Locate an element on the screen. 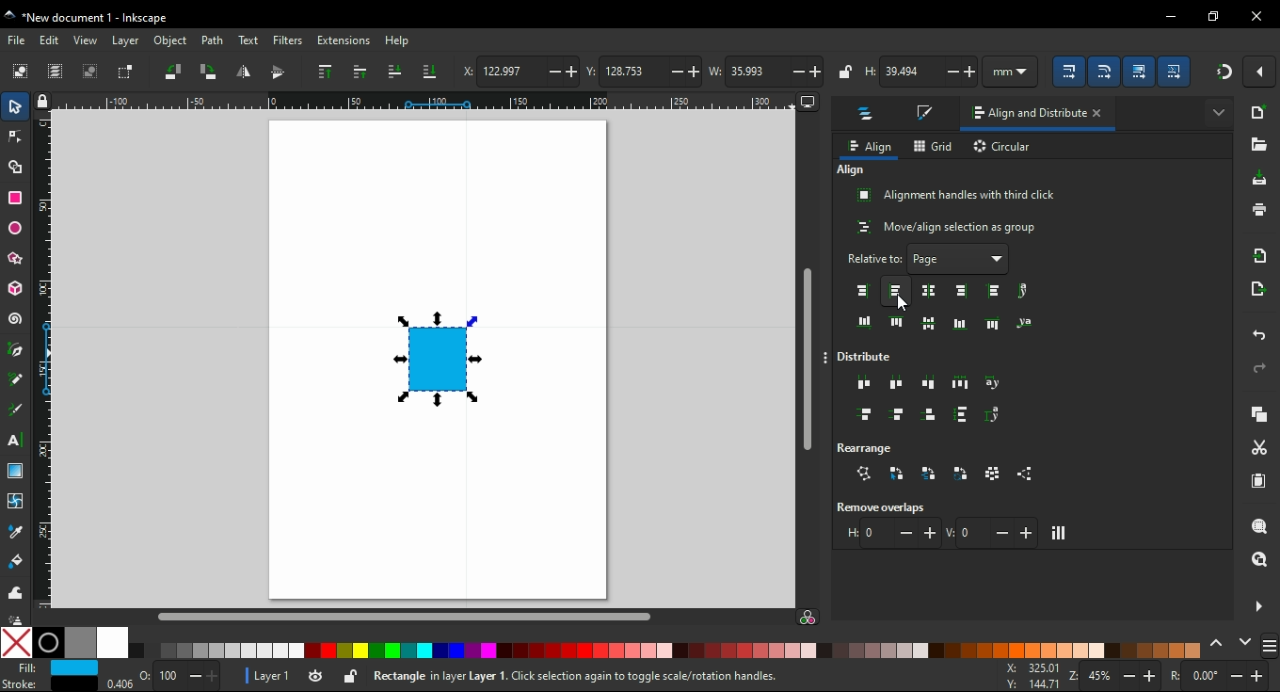 The image size is (1280, 692). nicely arrange selected connector network is located at coordinates (866, 473).